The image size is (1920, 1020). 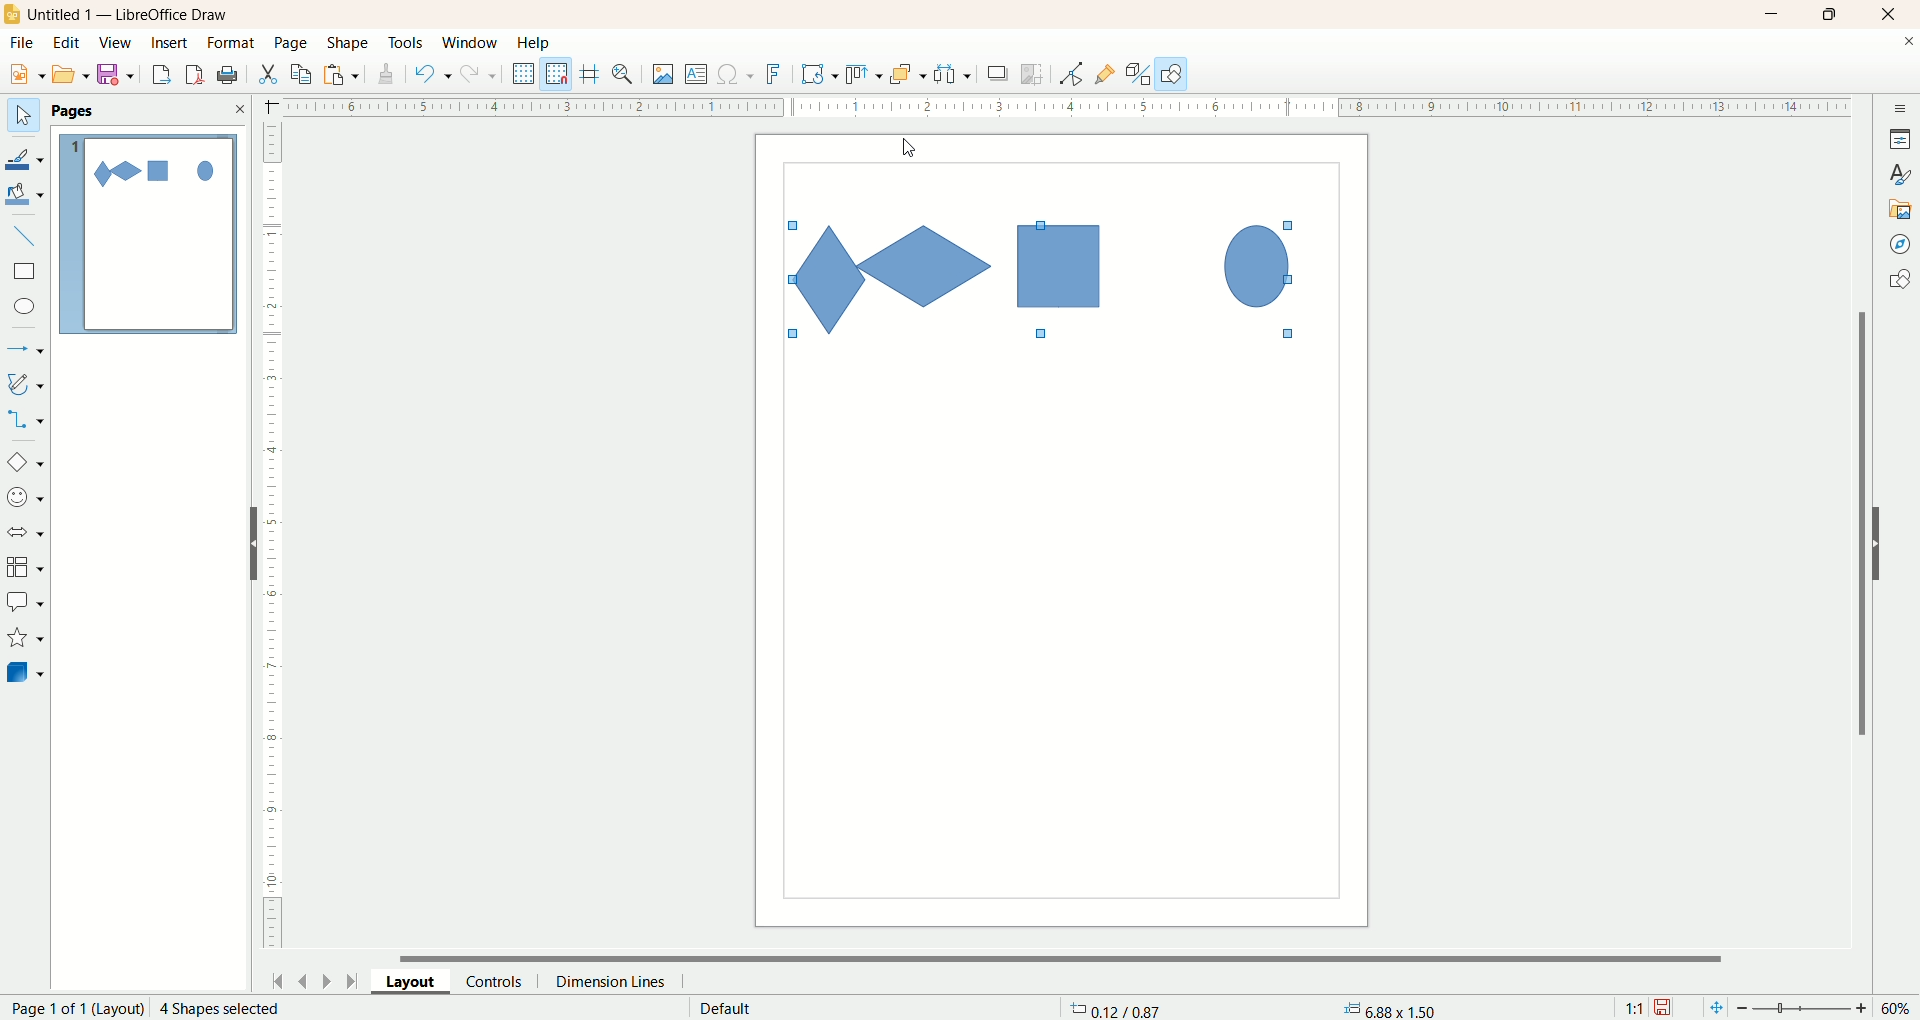 I want to click on snap to grid, so click(x=561, y=74).